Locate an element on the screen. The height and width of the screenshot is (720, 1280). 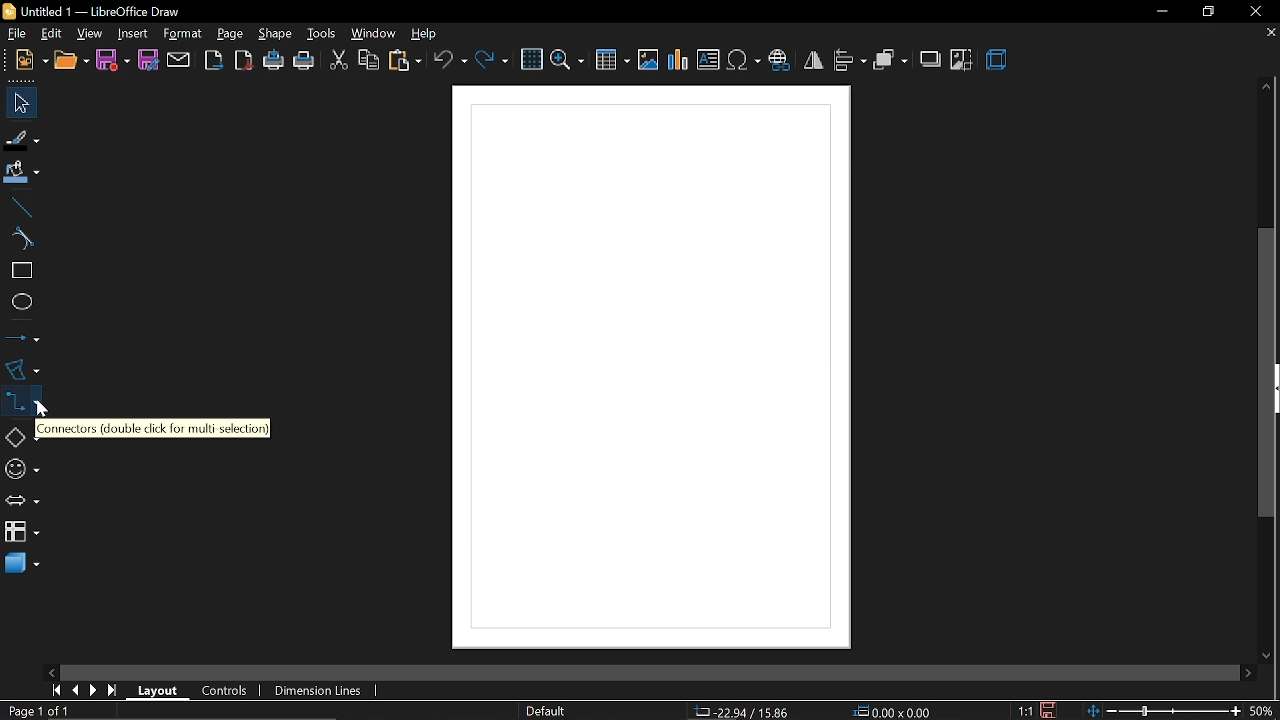
fill line is located at coordinates (23, 138).